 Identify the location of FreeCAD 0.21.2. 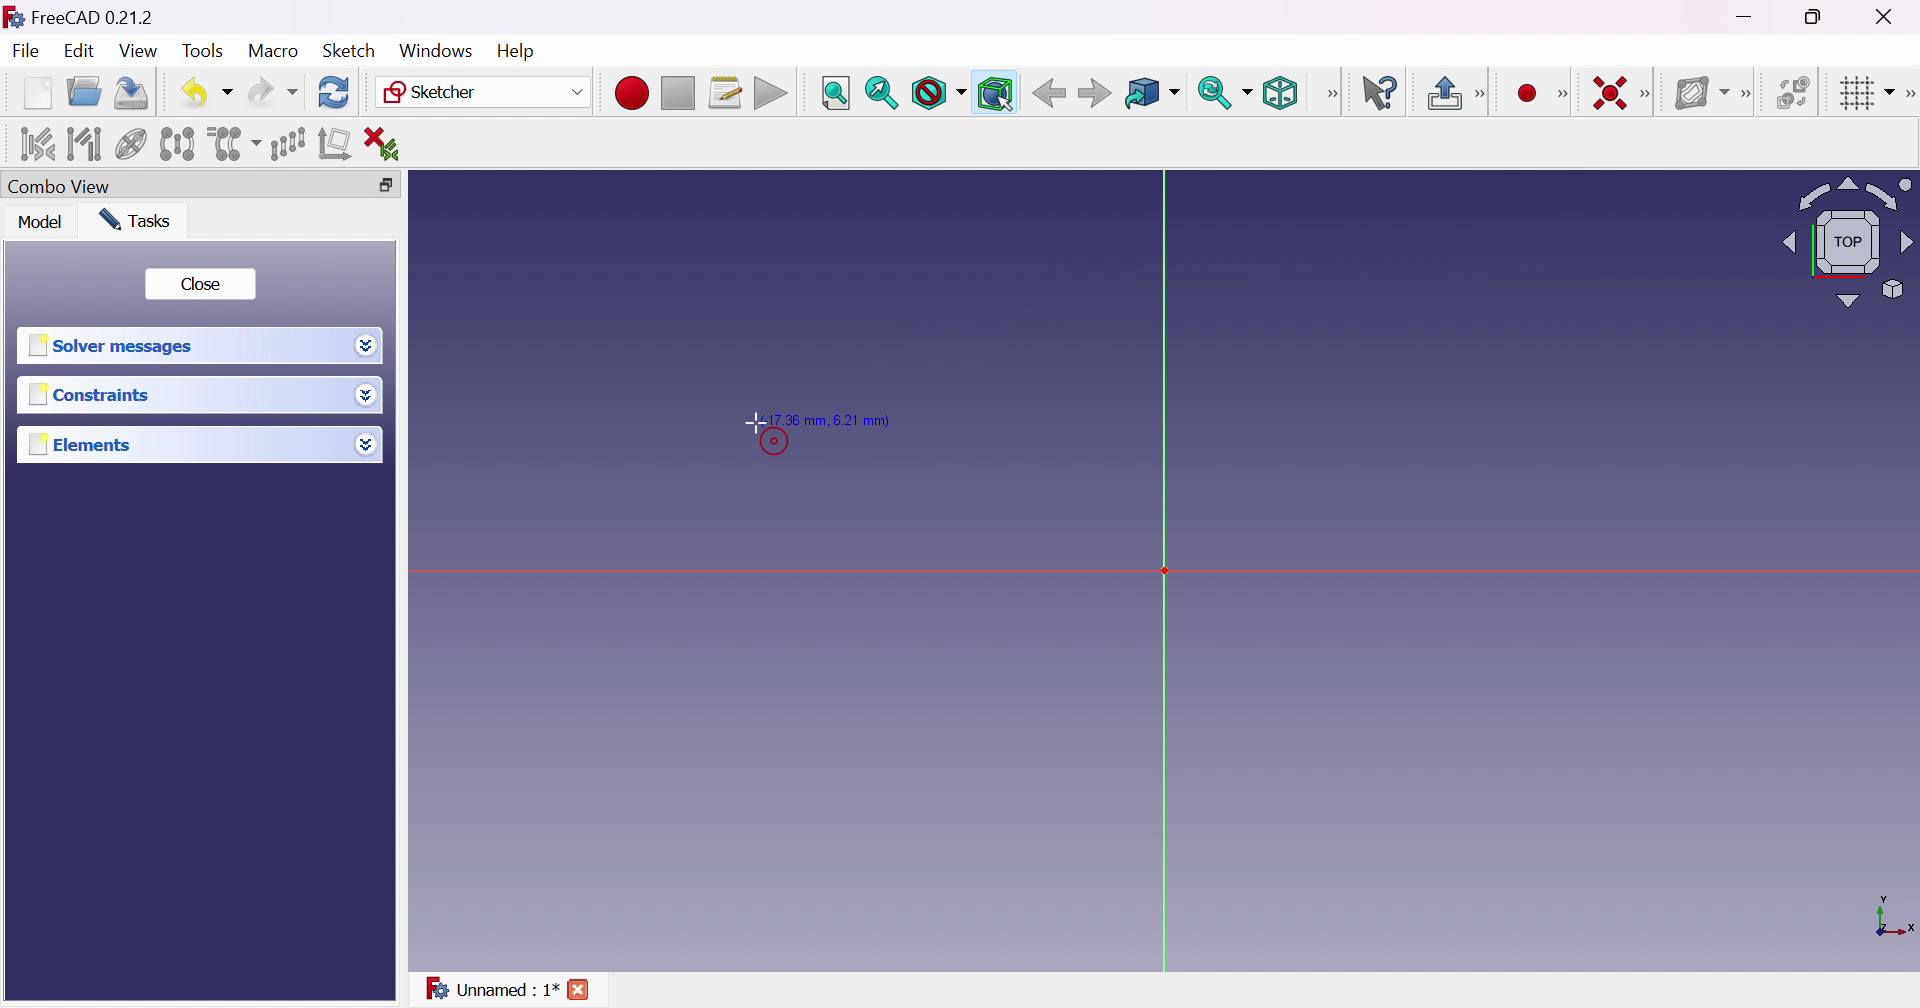
(94, 16).